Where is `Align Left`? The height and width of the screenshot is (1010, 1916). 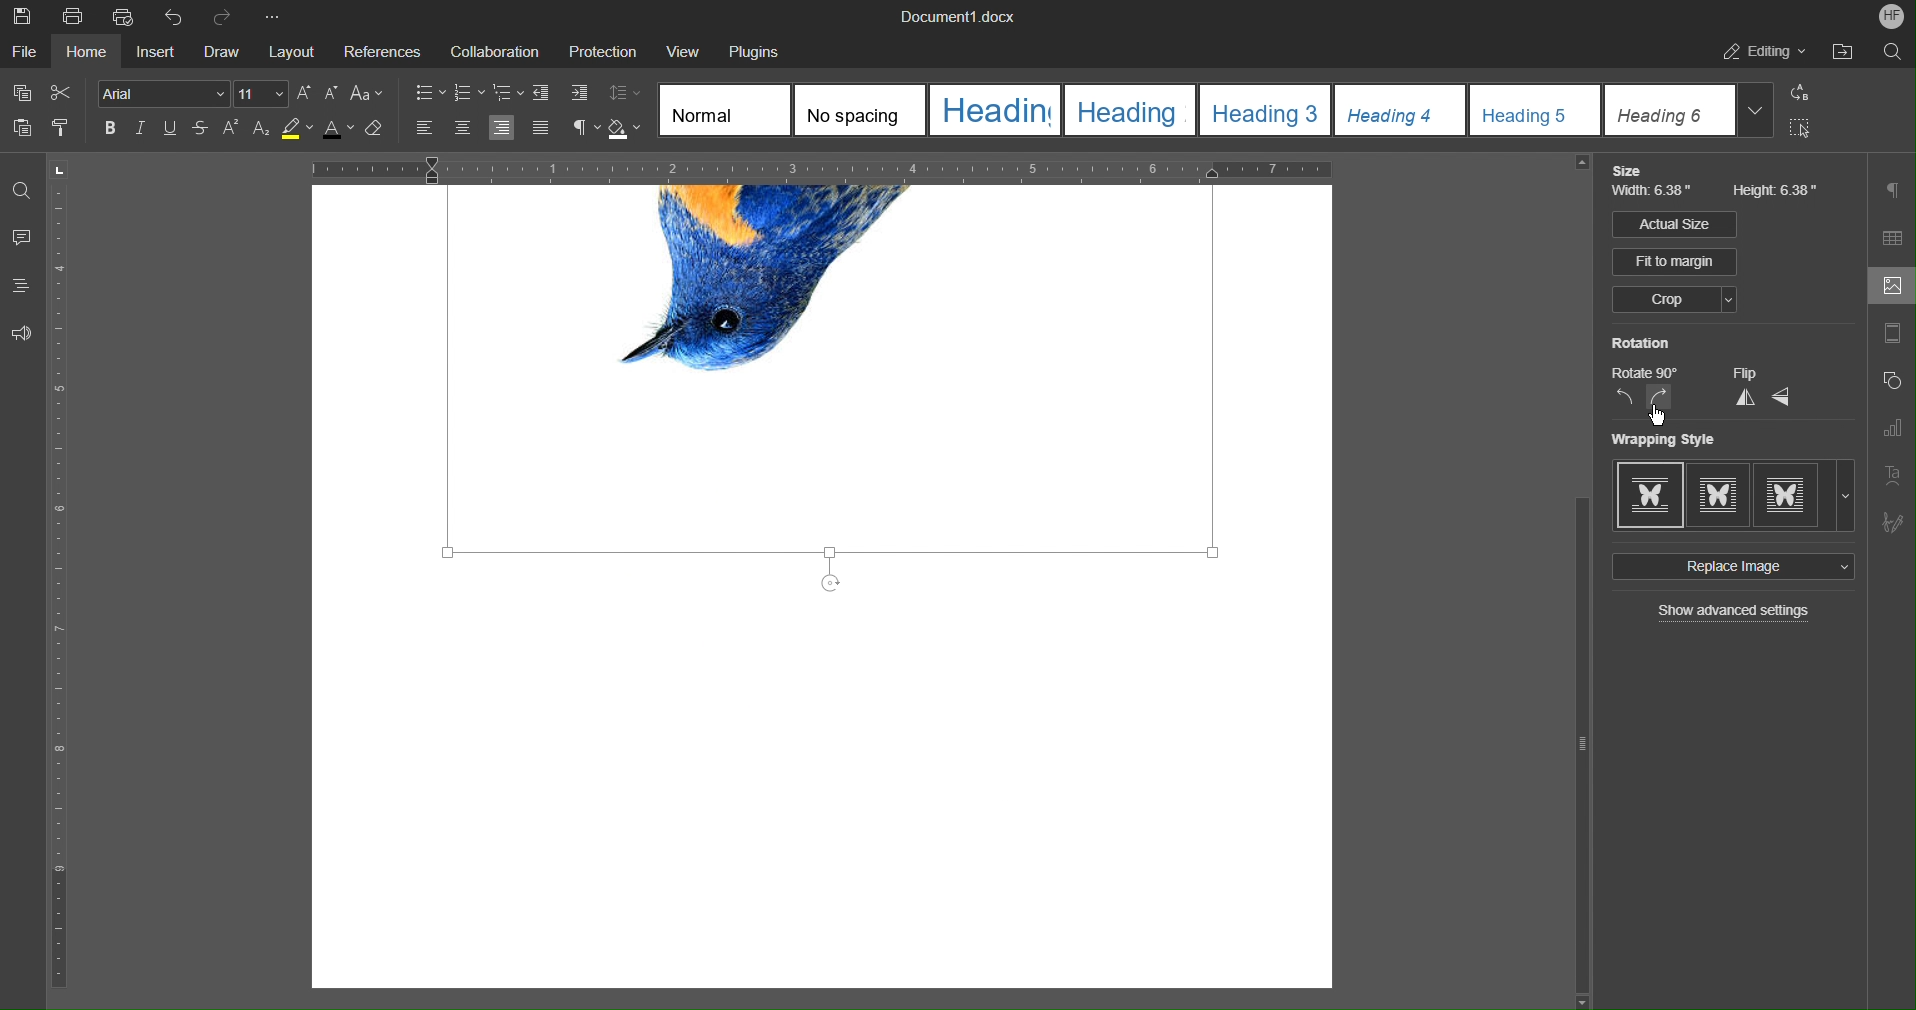 Align Left is located at coordinates (426, 129).